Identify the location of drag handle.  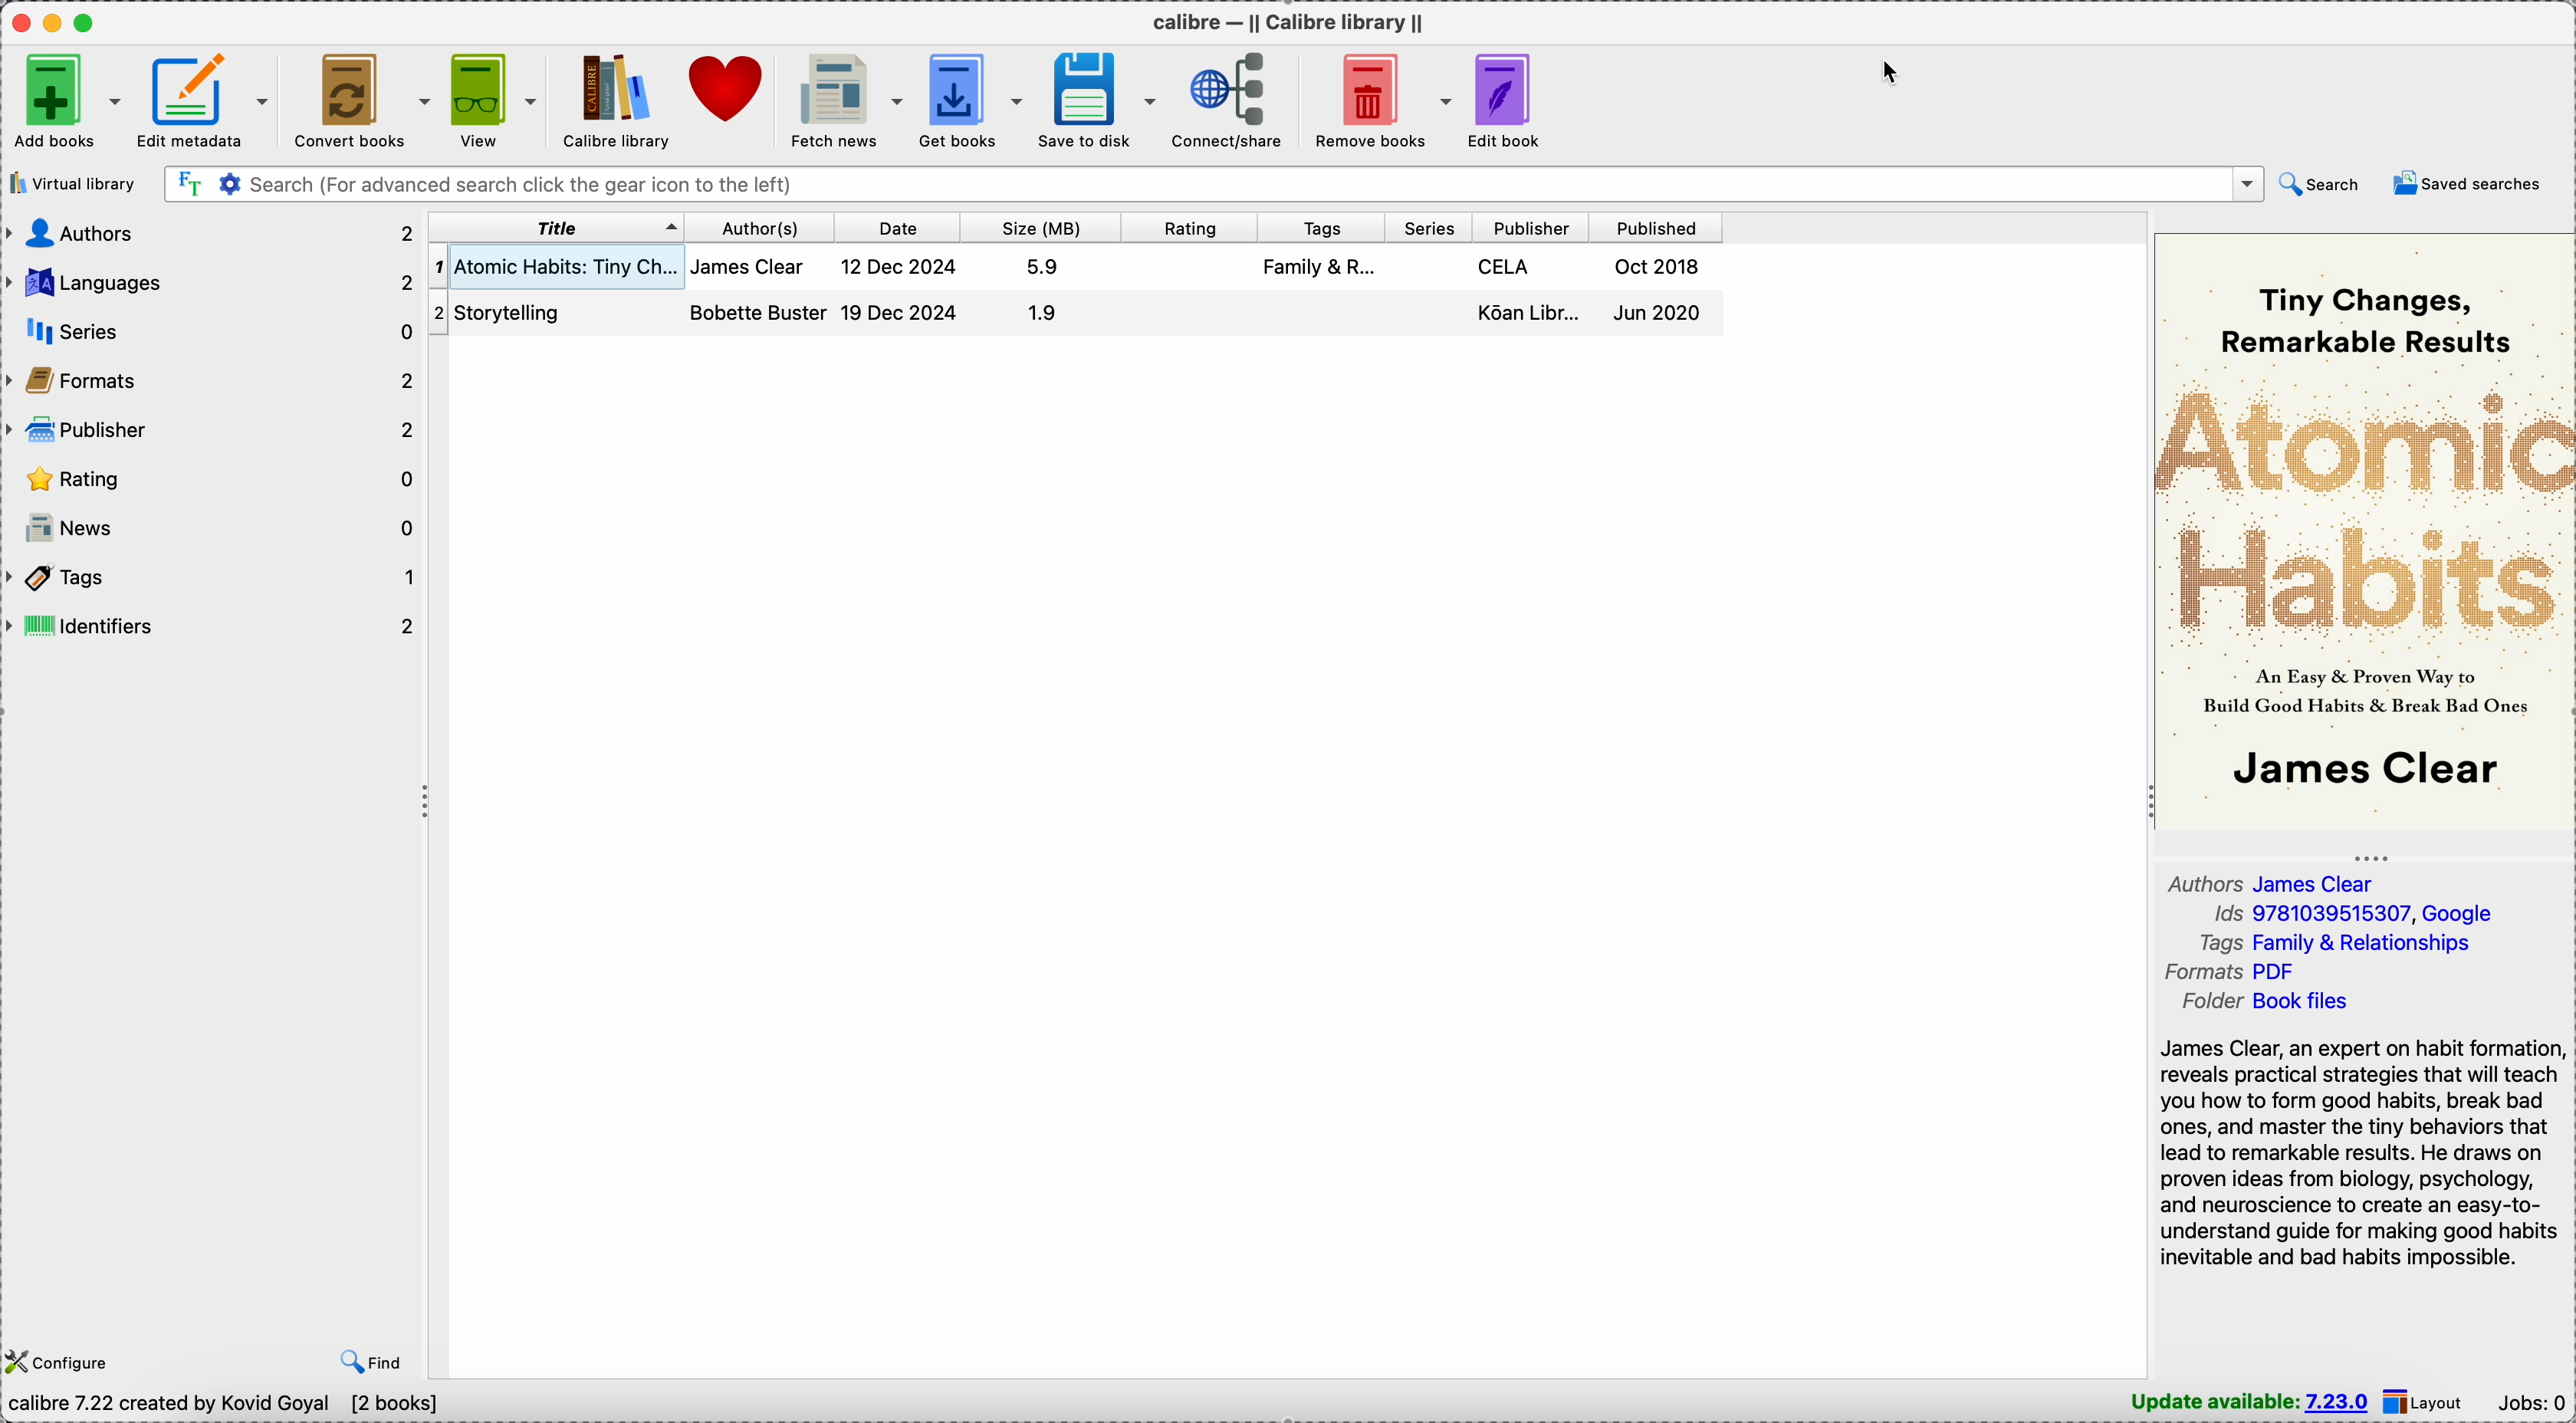
(2375, 857).